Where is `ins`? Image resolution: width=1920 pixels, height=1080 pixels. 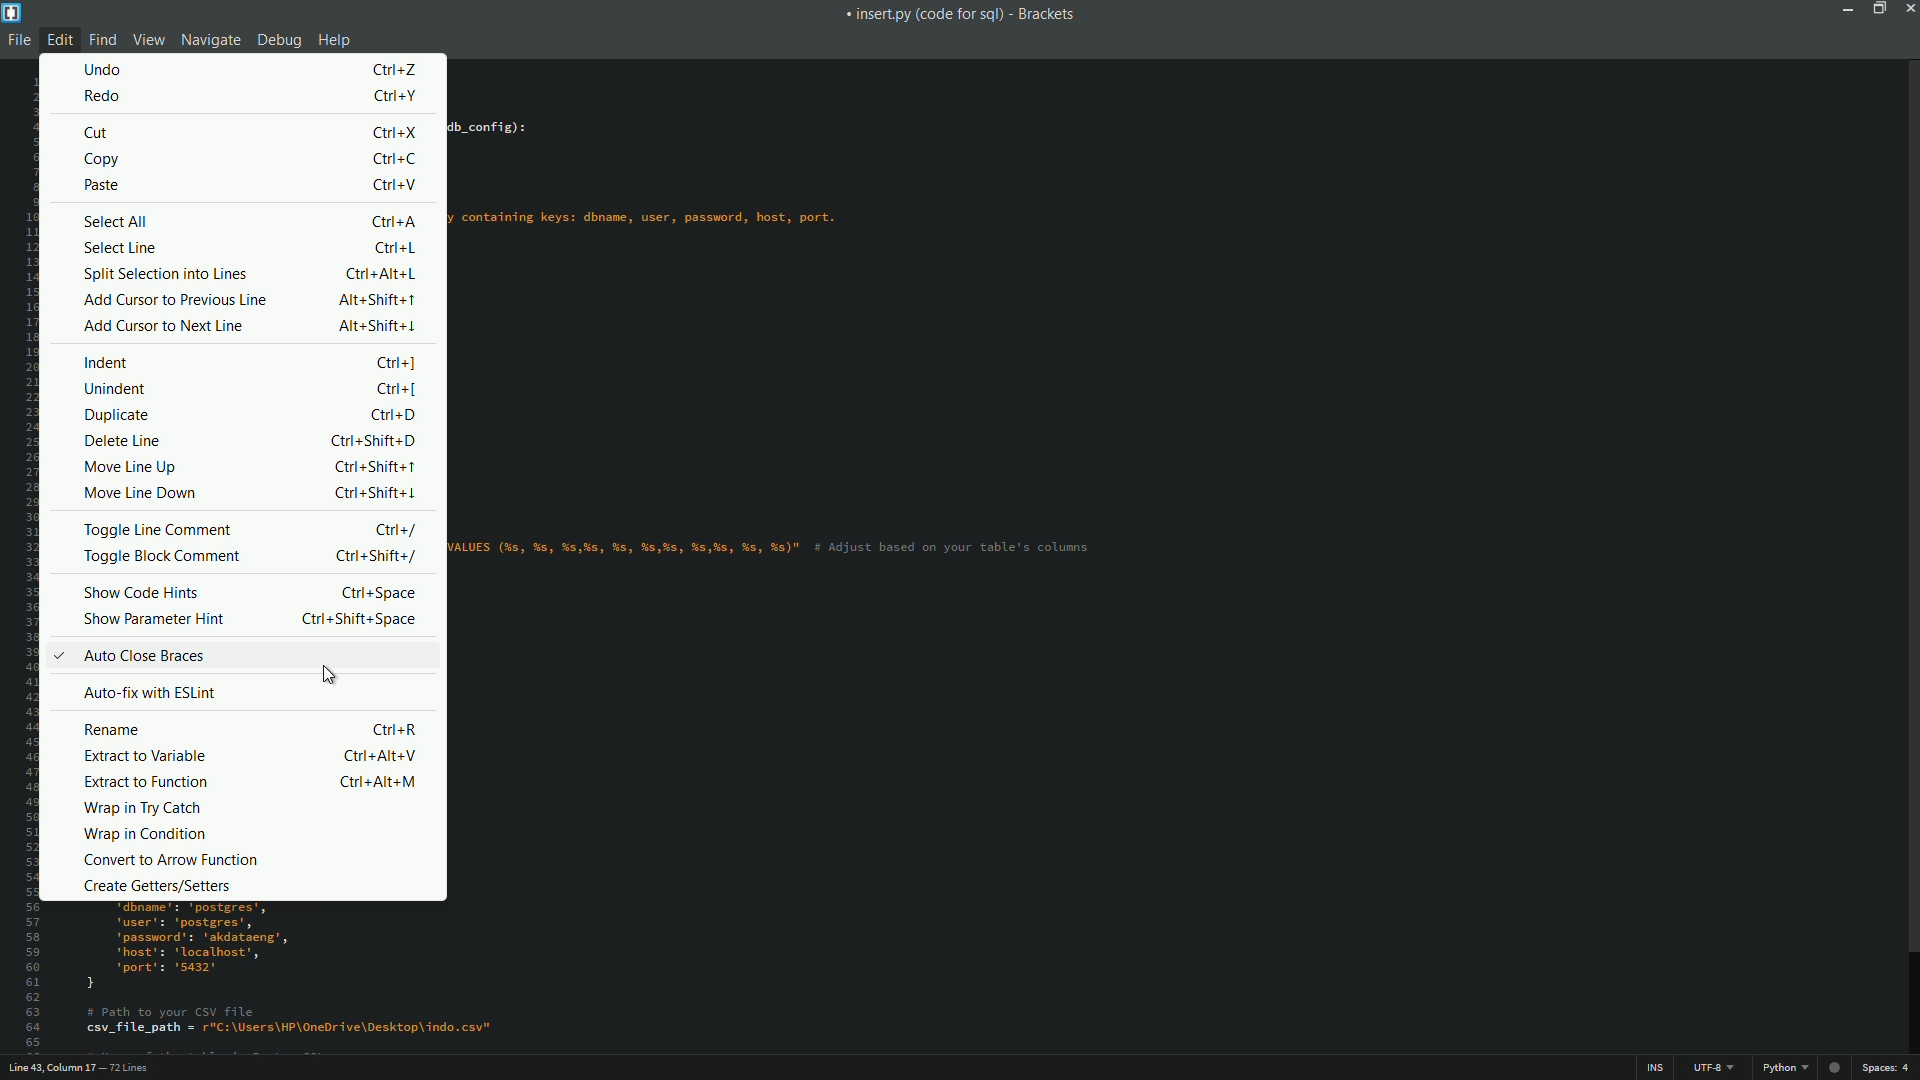 ins is located at coordinates (1655, 1070).